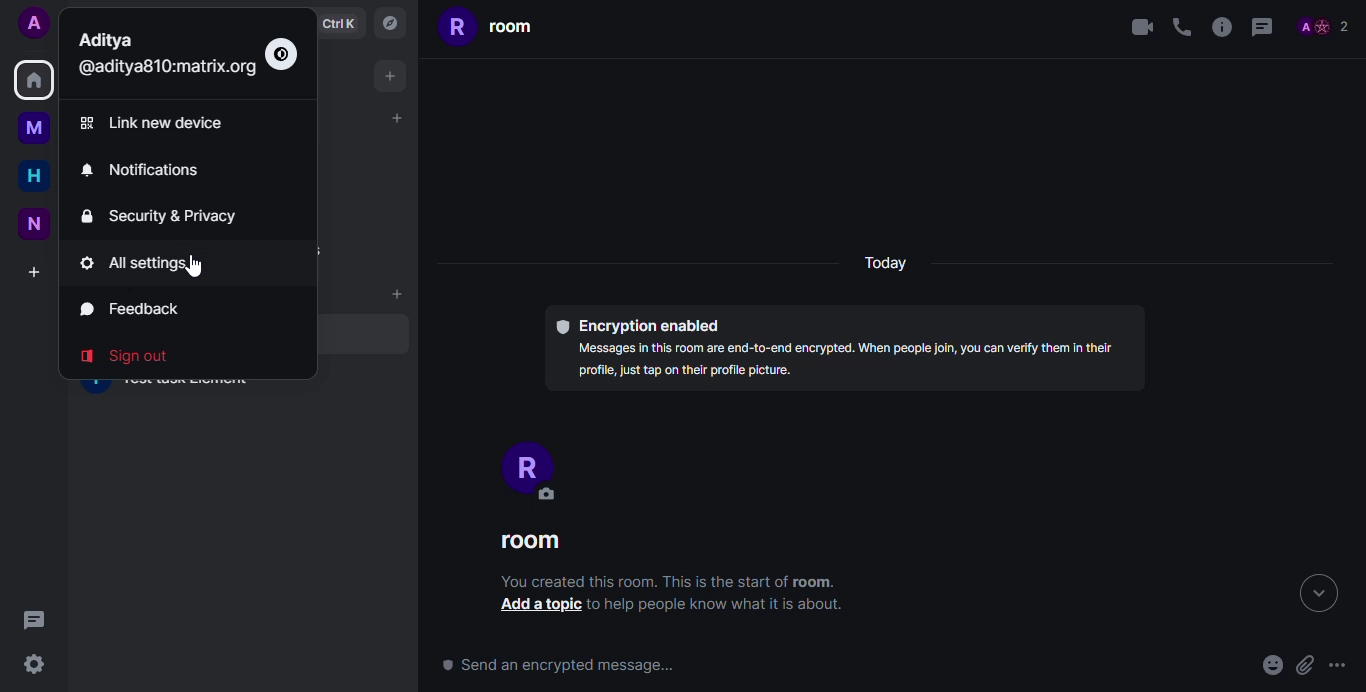 The image size is (1366, 692). Describe the element at coordinates (159, 214) in the screenshot. I see `security & privacy` at that location.